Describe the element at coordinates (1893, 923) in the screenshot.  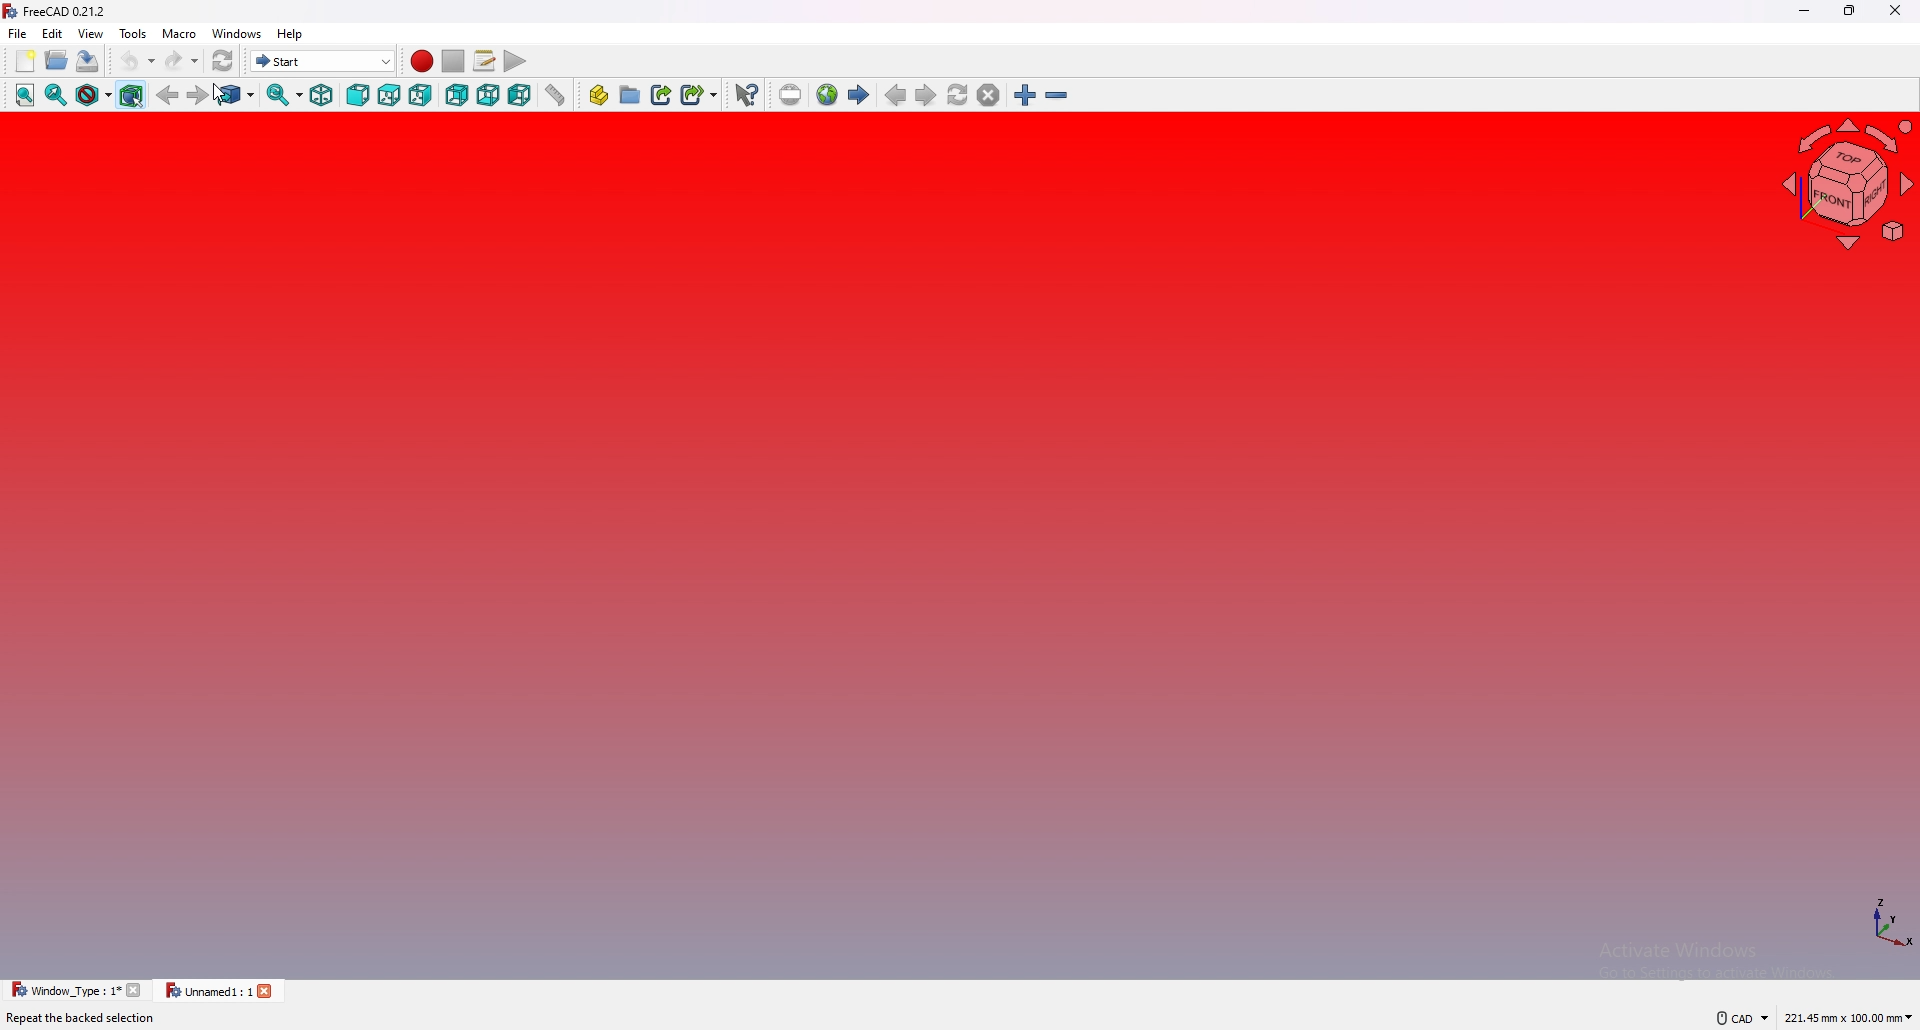
I see `axis` at that location.